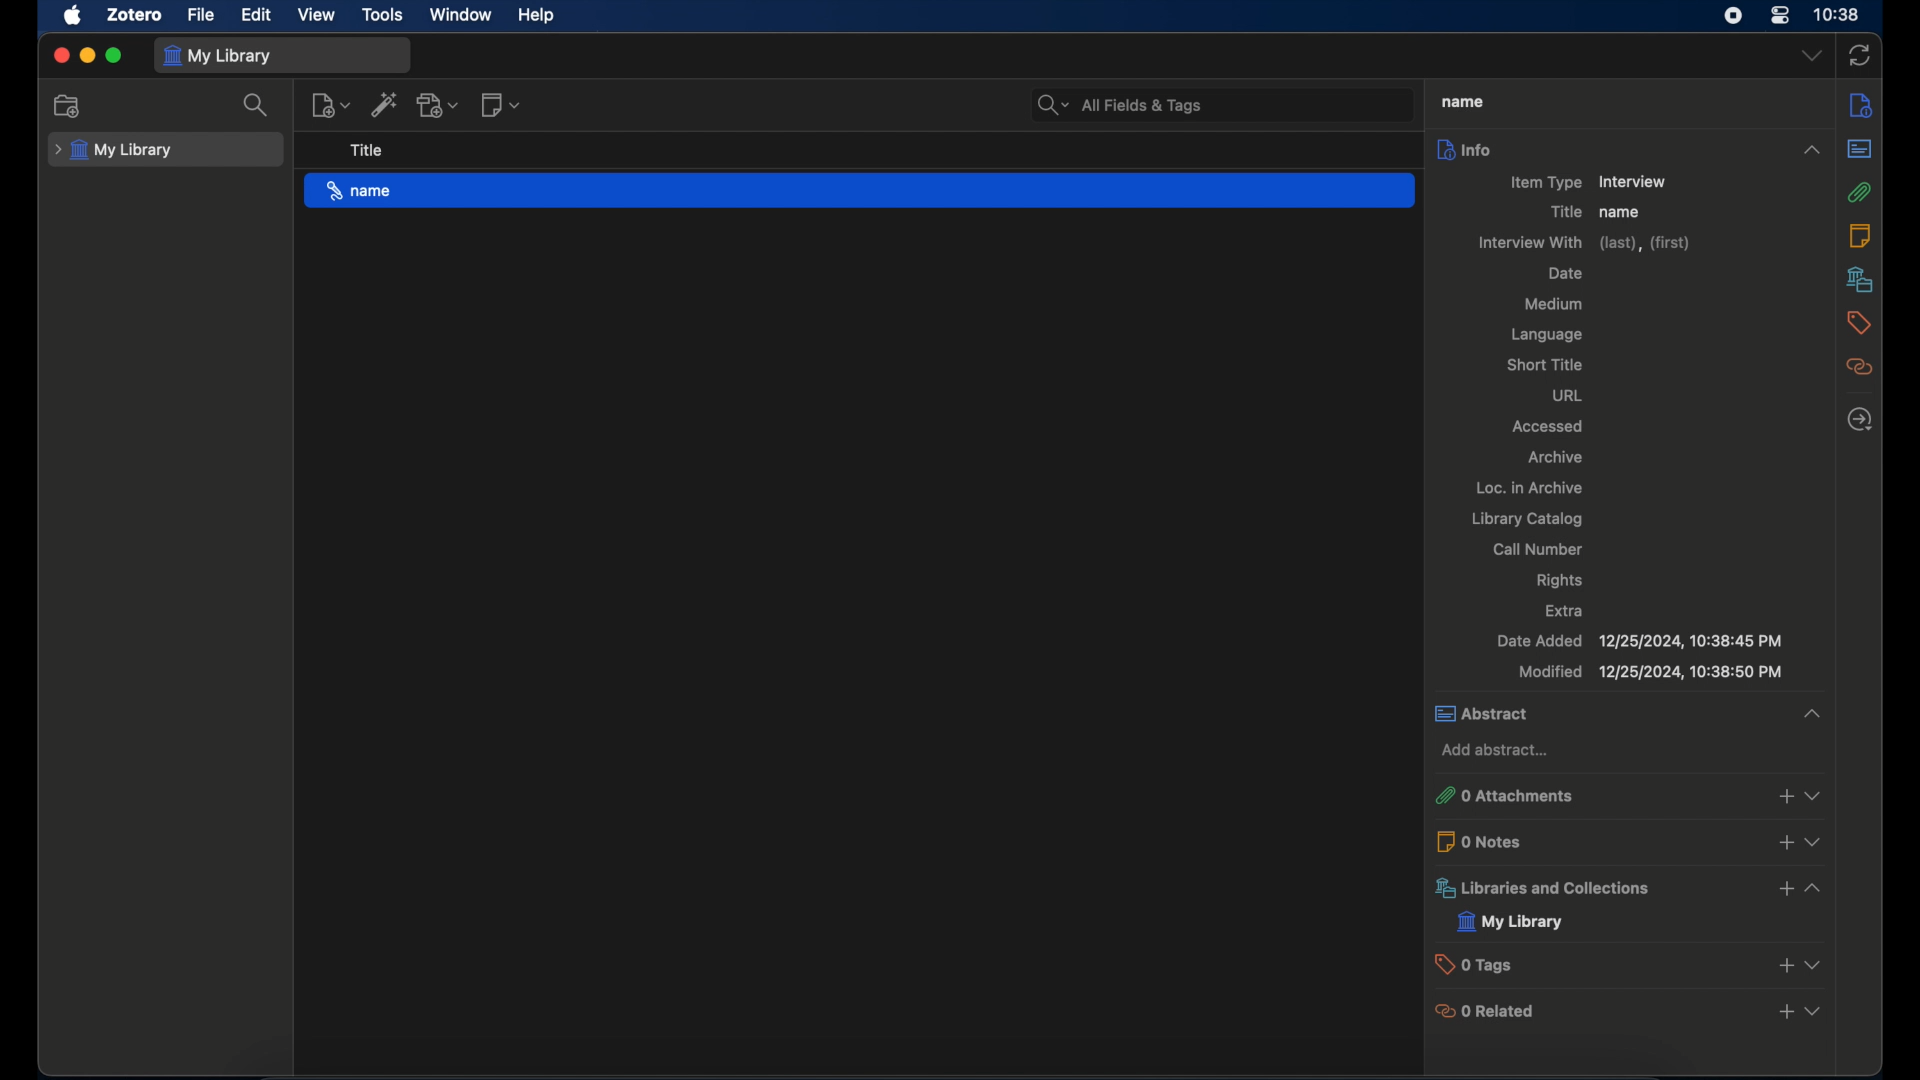 Image resolution: width=1920 pixels, height=1080 pixels. Describe the element at coordinates (1632, 149) in the screenshot. I see `info` at that location.